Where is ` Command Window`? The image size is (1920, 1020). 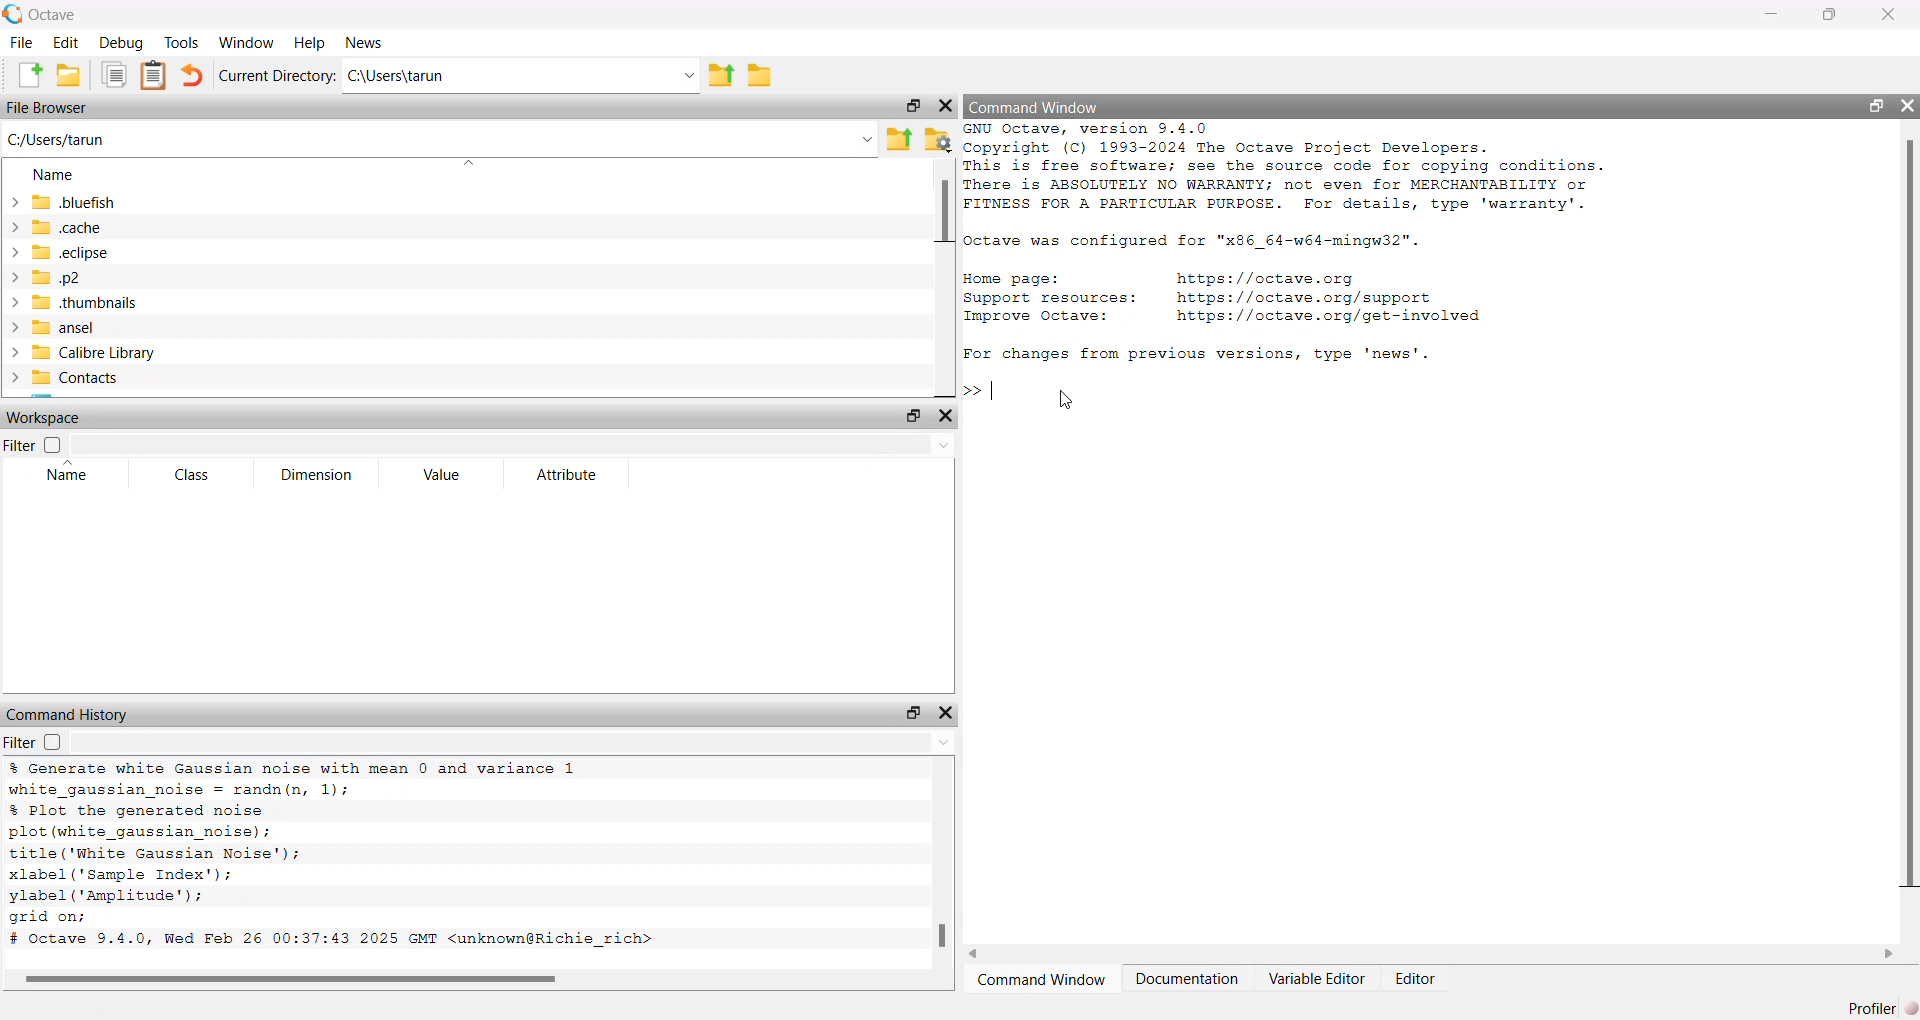  Command Window is located at coordinates (1042, 979).